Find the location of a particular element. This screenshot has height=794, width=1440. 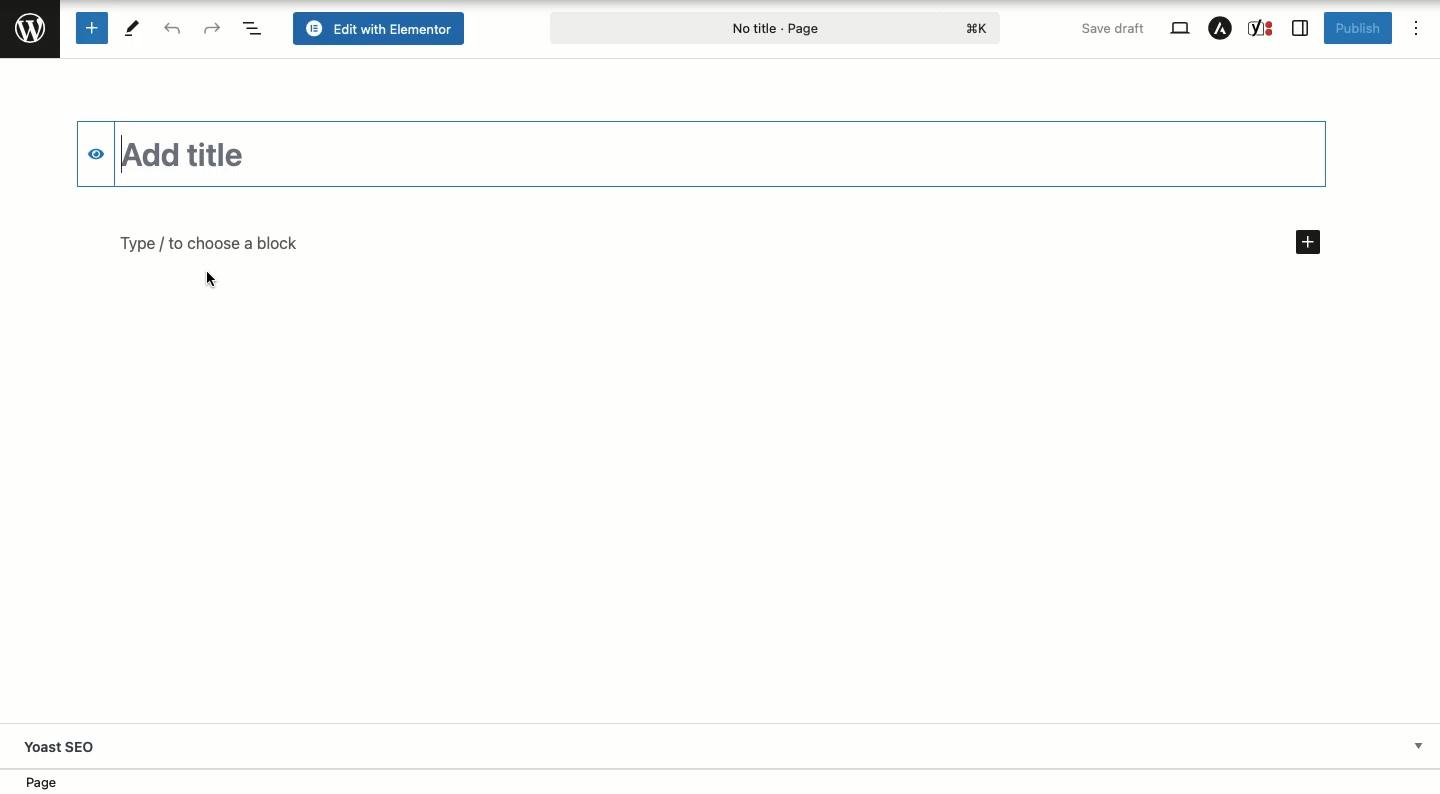

Type/ choose a block is located at coordinates (718, 244).